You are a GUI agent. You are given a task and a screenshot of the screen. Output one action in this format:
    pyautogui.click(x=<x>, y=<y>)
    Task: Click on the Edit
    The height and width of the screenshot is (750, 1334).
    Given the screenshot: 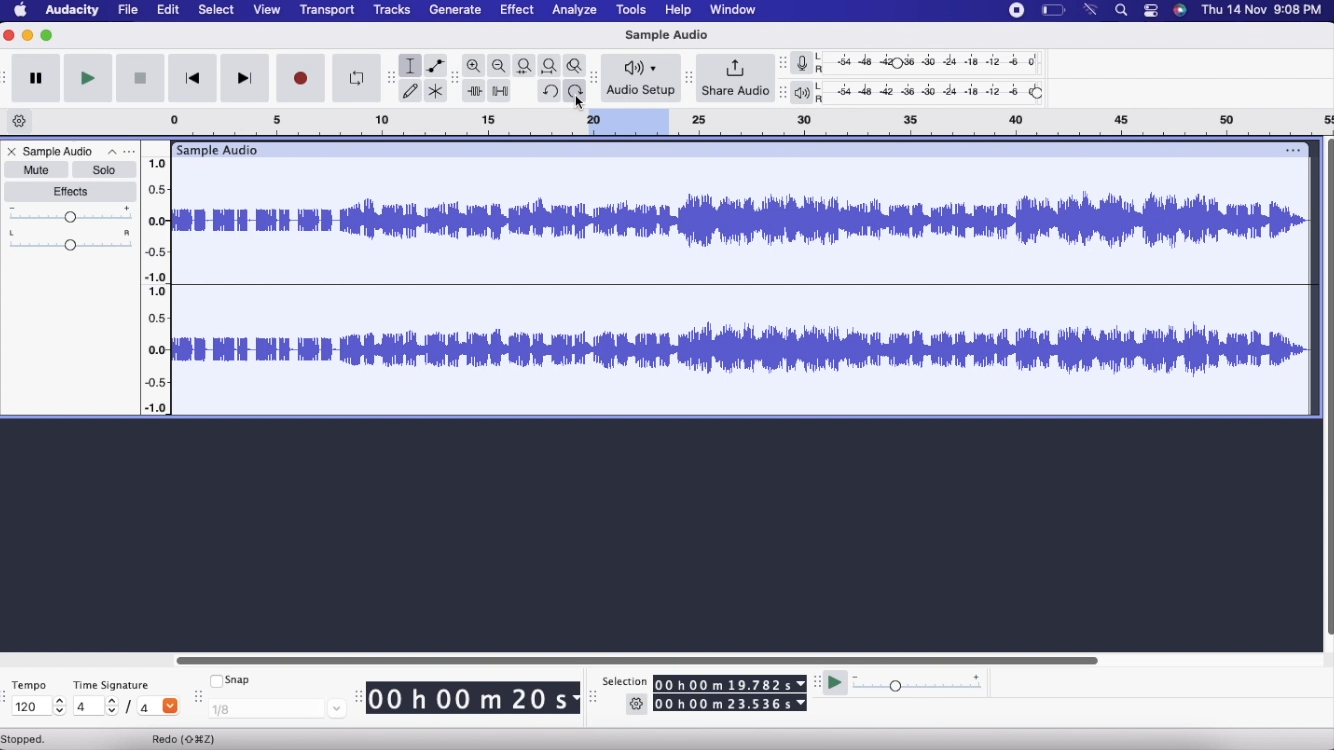 What is the action you would take?
    pyautogui.click(x=169, y=10)
    